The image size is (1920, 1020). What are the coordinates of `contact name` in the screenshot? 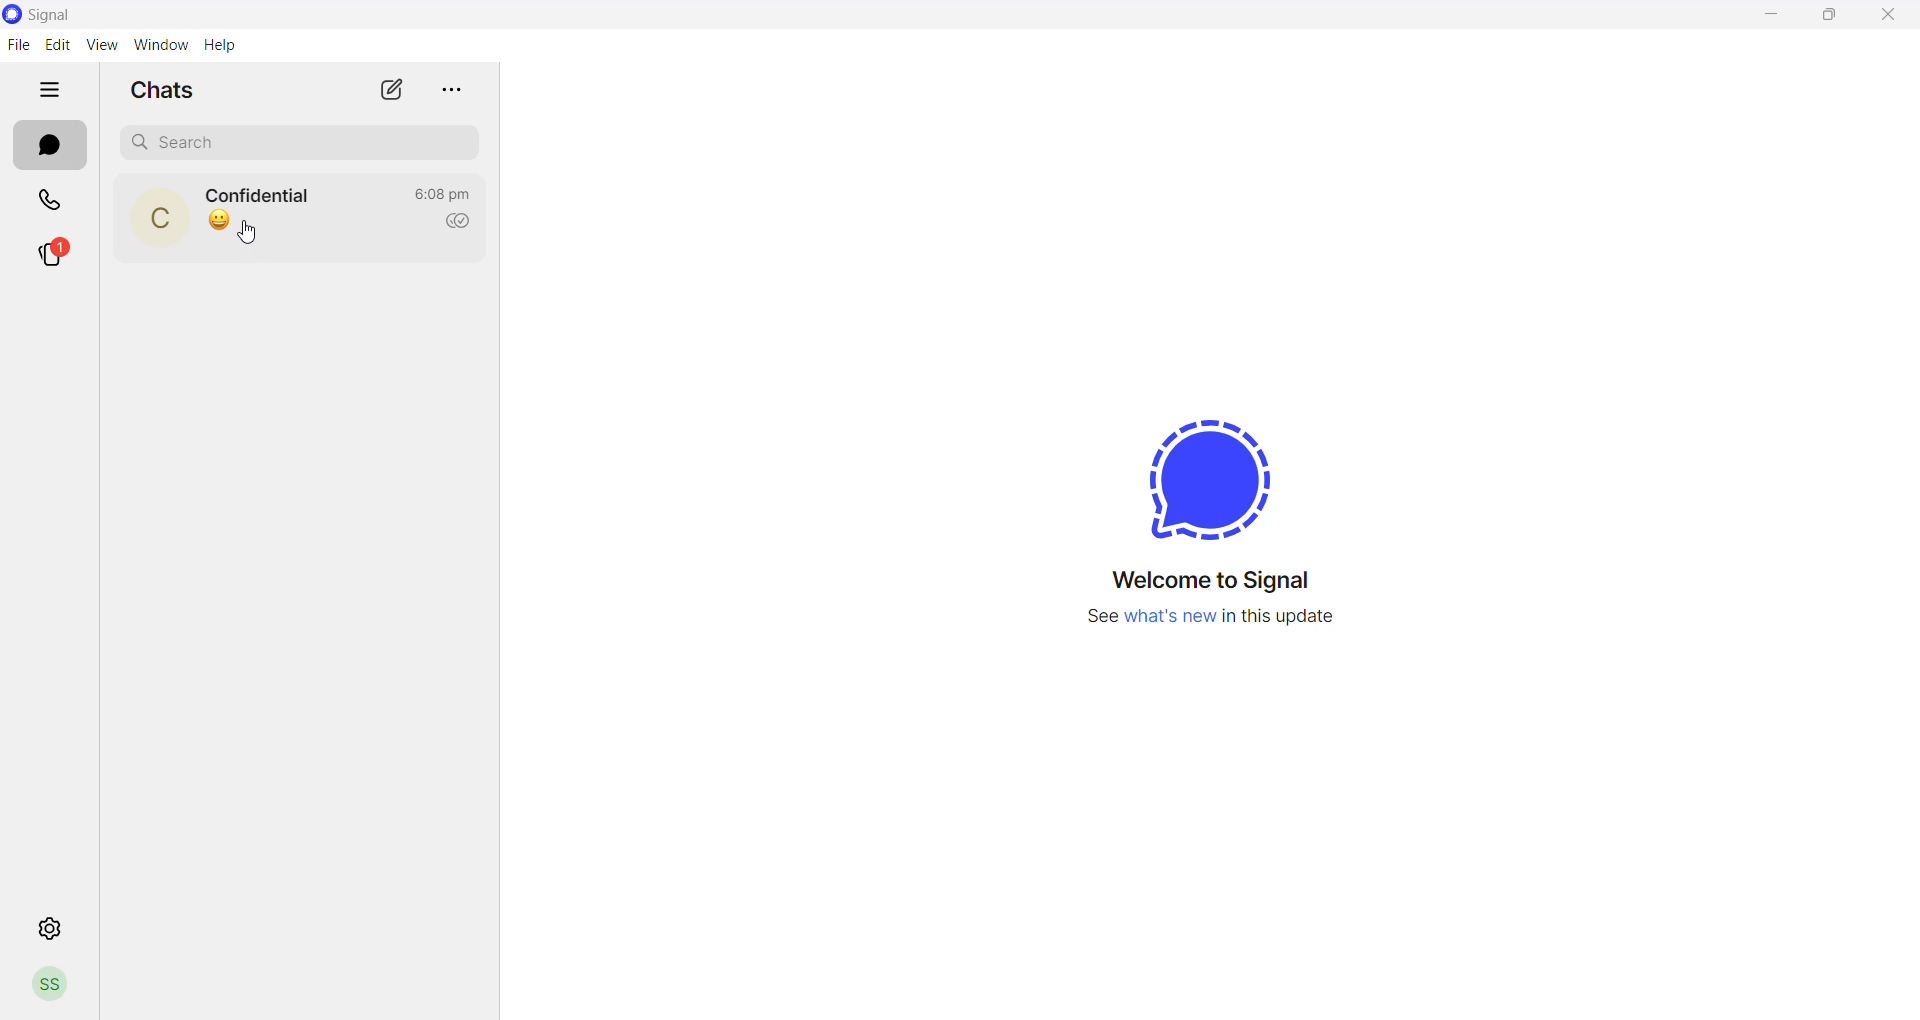 It's located at (266, 195).